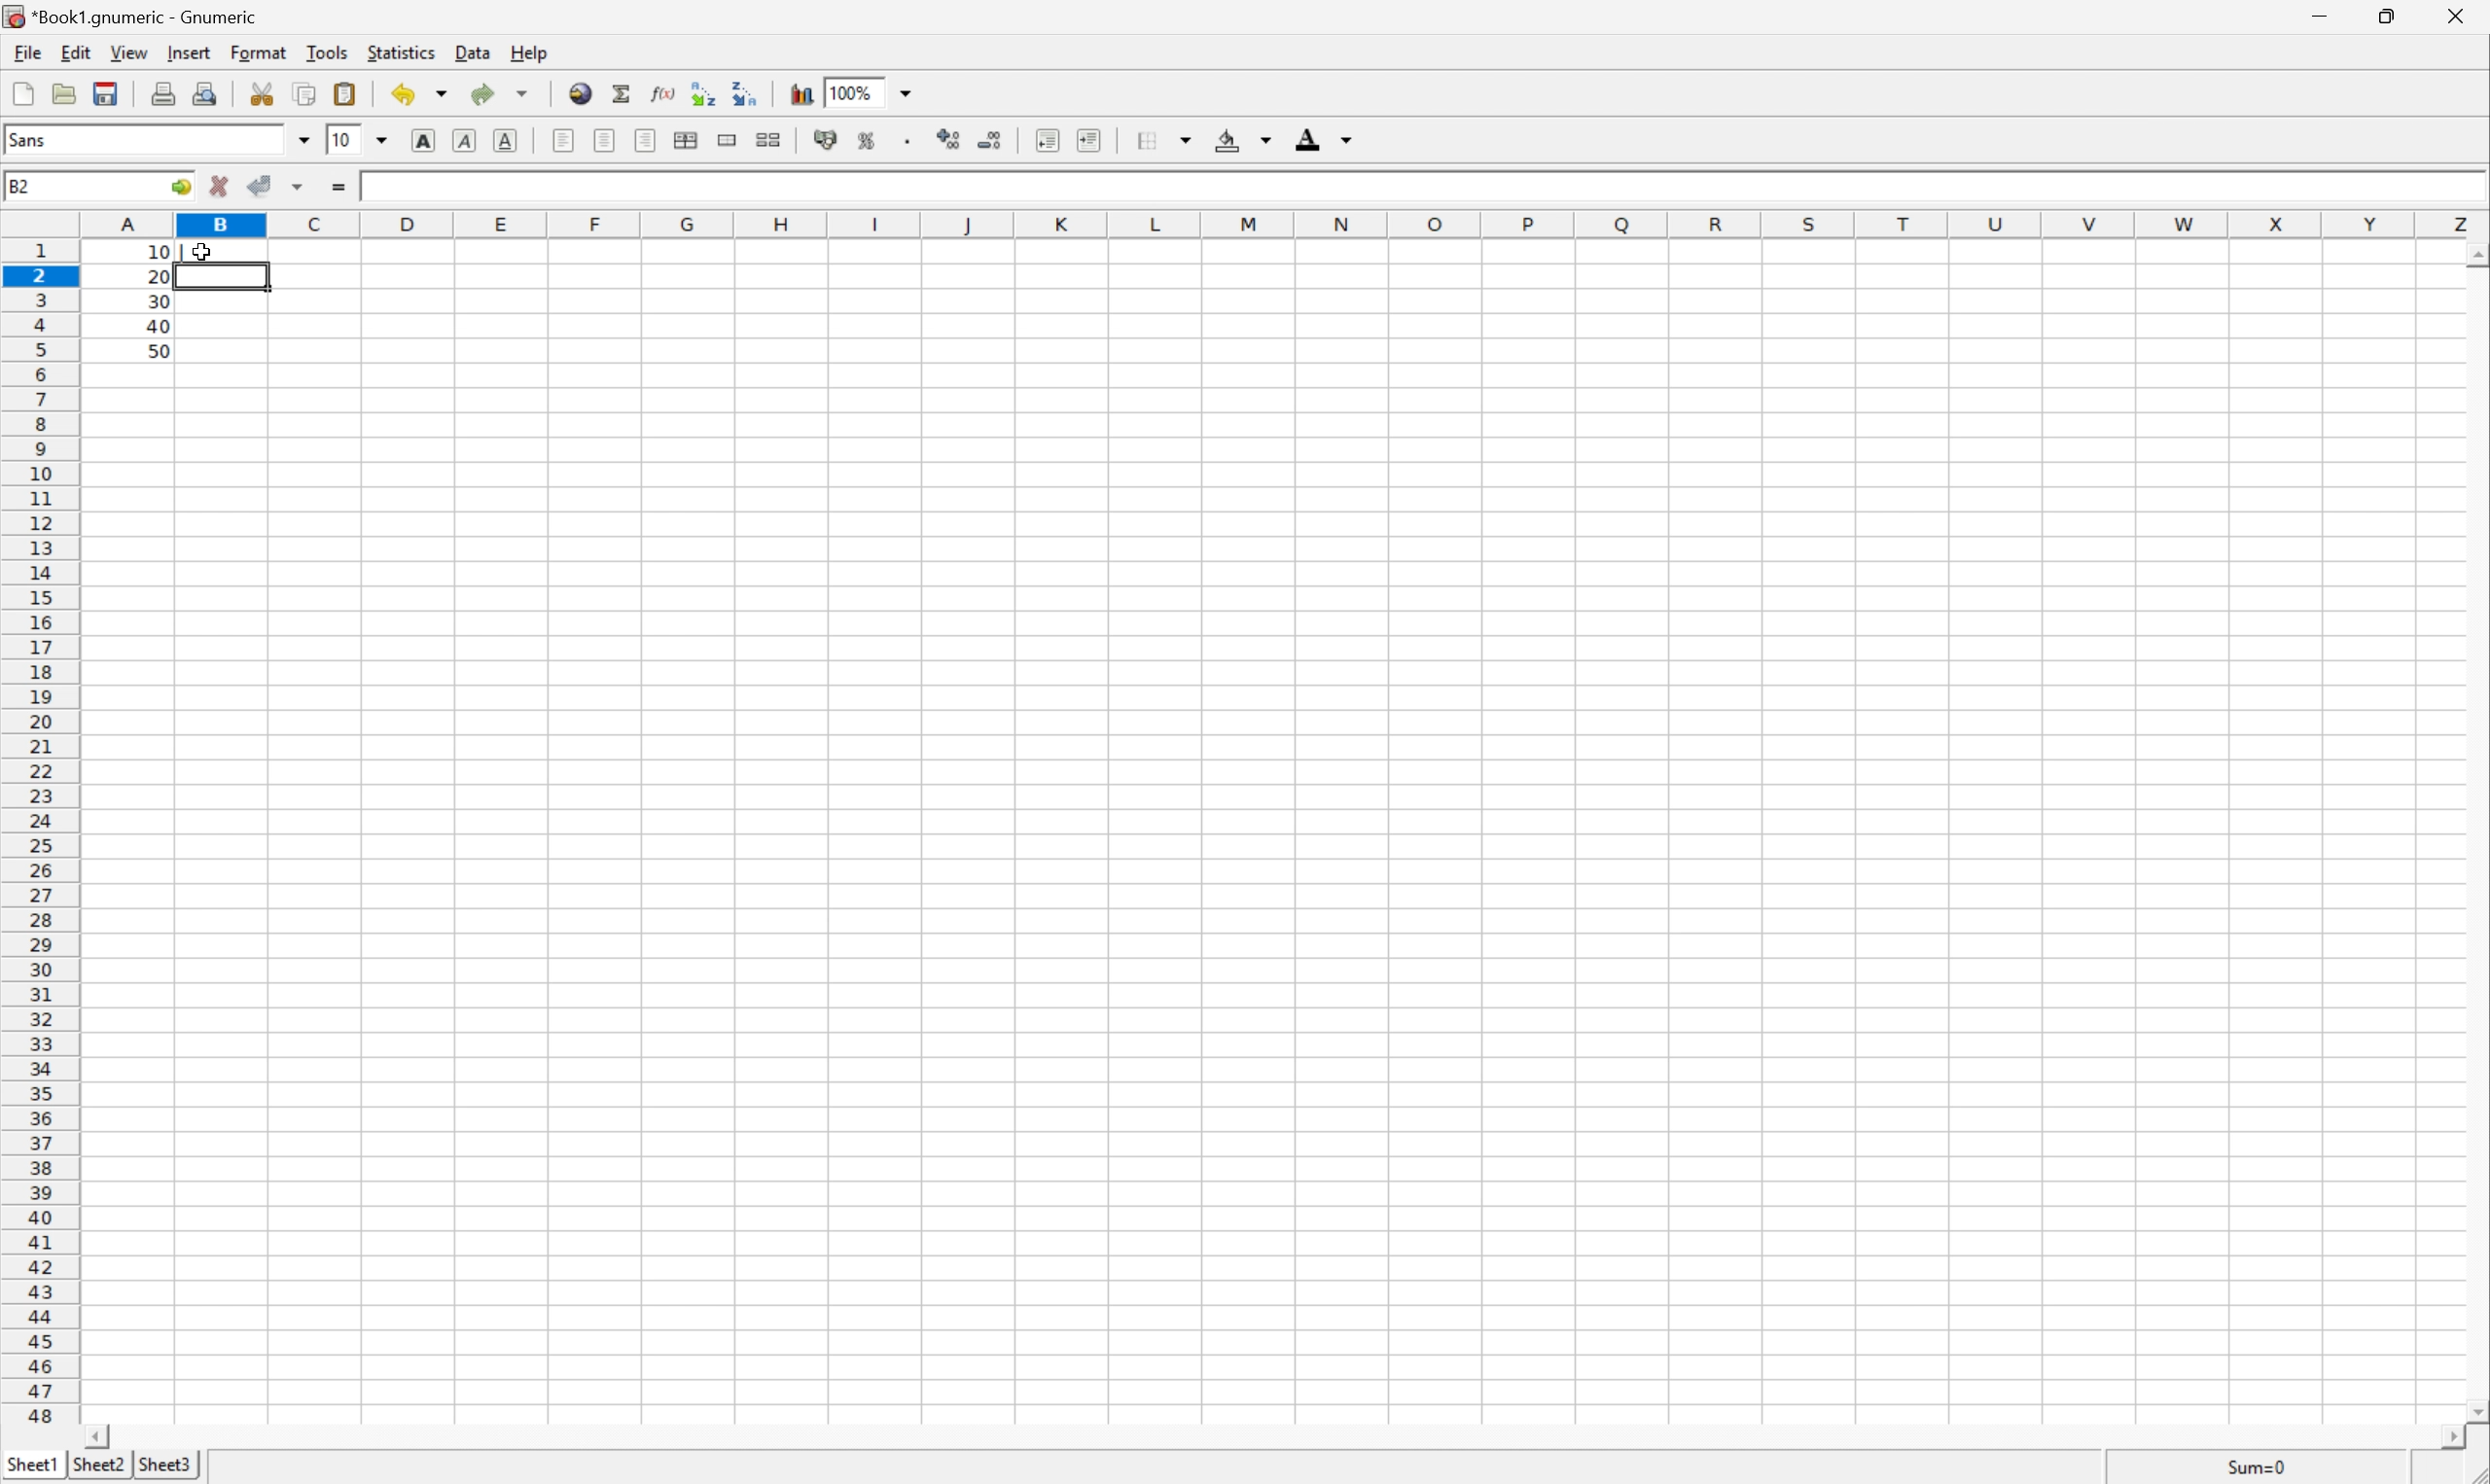  Describe the element at coordinates (400, 53) in the screenshot. I see `Statistics` at that location.